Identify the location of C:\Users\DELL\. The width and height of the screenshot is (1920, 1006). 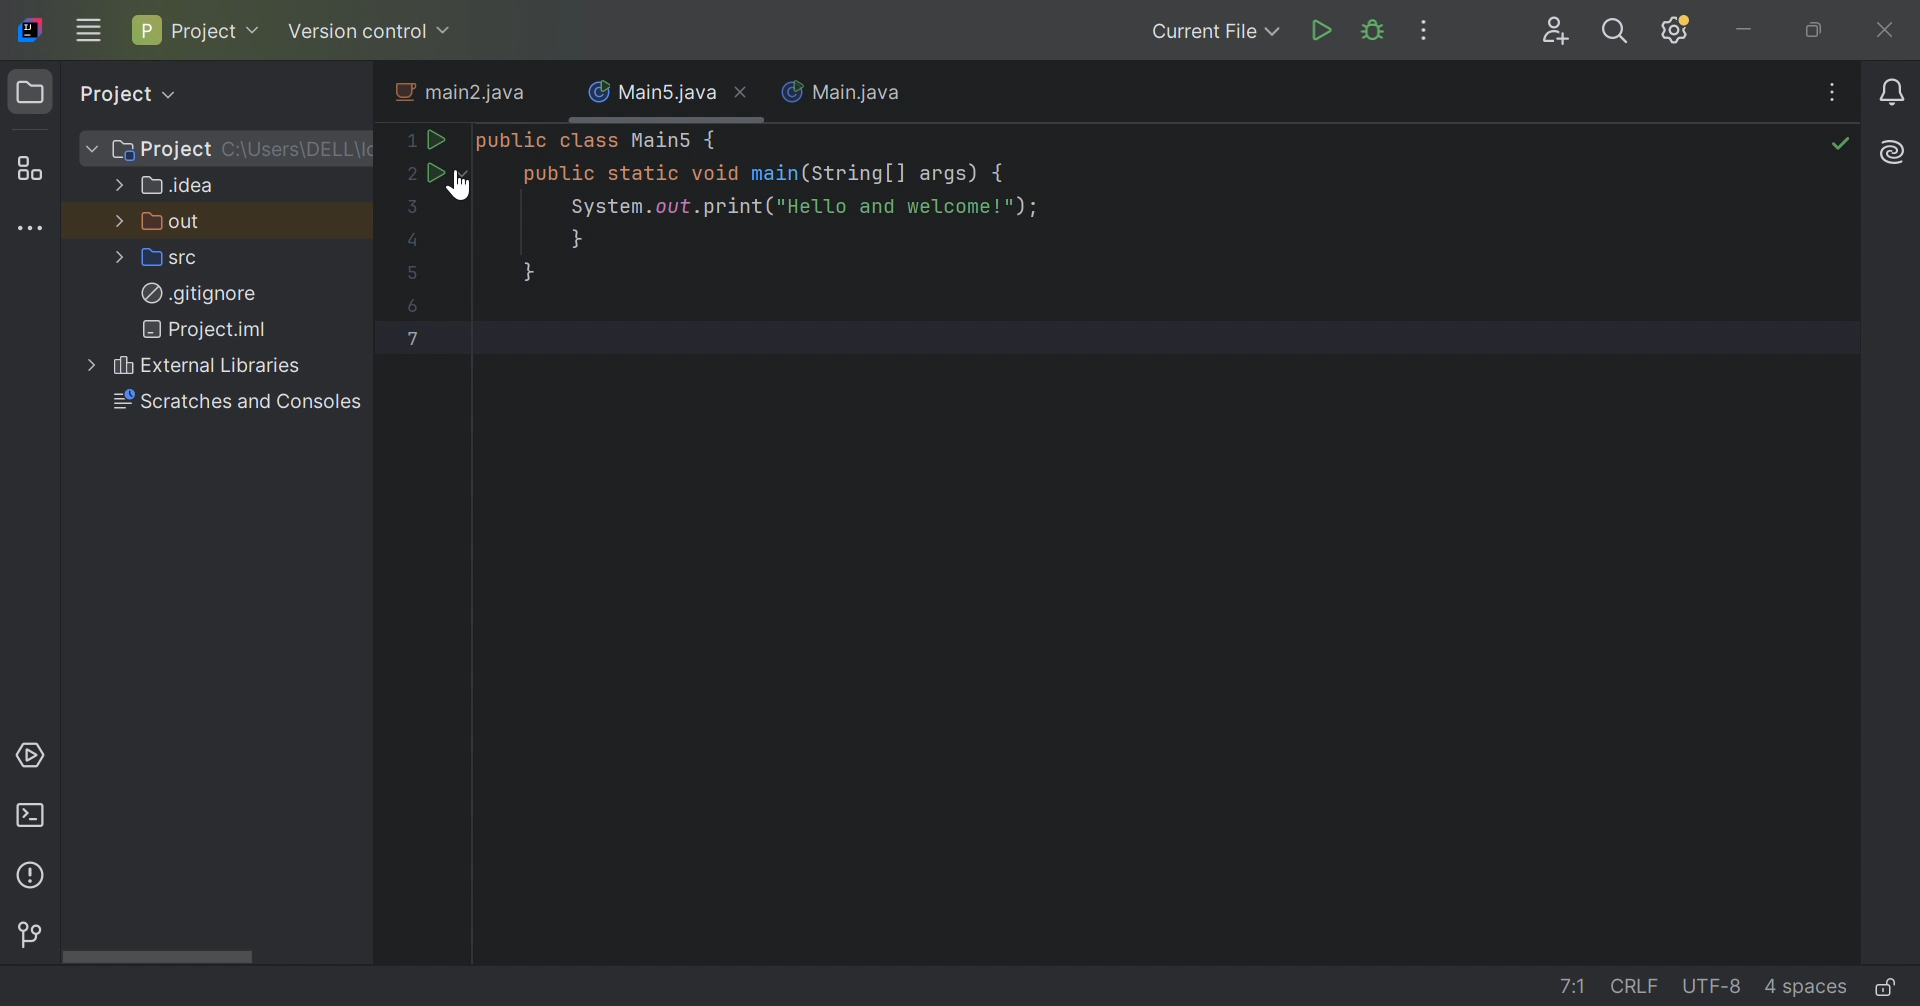
(297, 149).